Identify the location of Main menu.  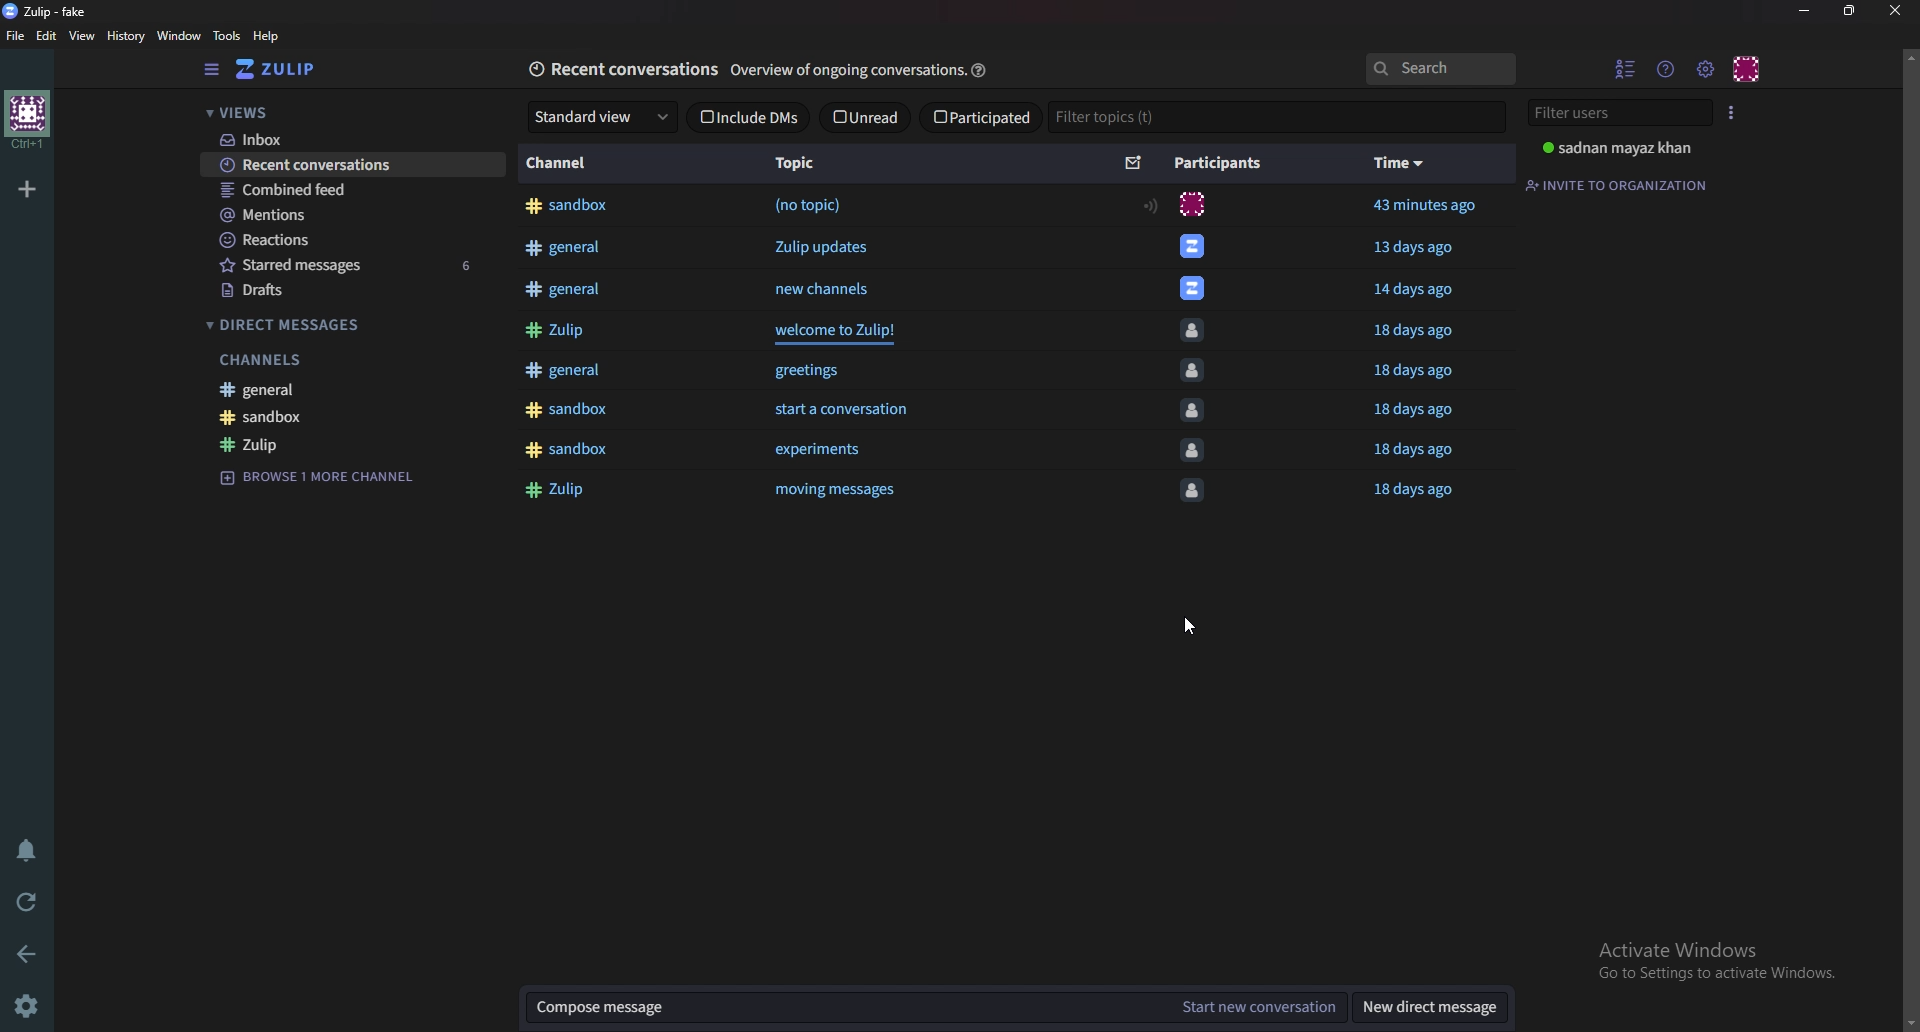
(1704, 68).